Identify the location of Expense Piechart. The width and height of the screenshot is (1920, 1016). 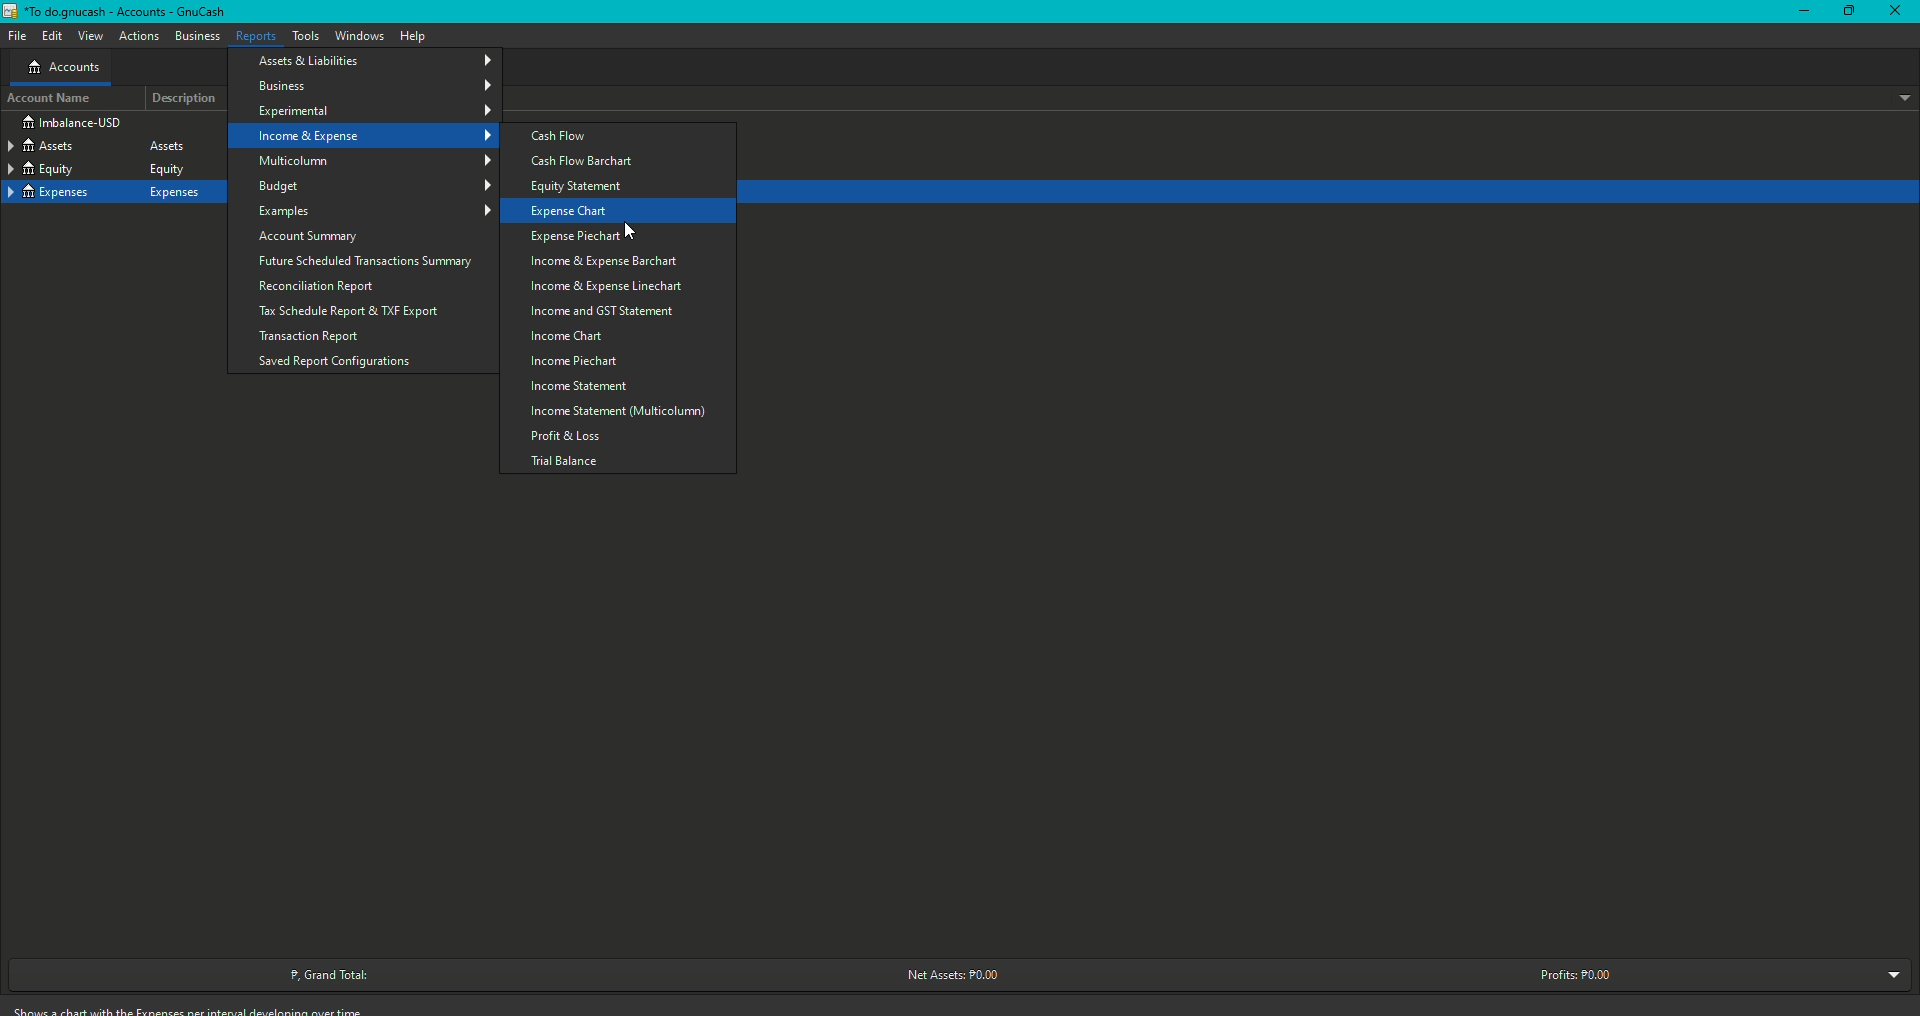
(574, 237).